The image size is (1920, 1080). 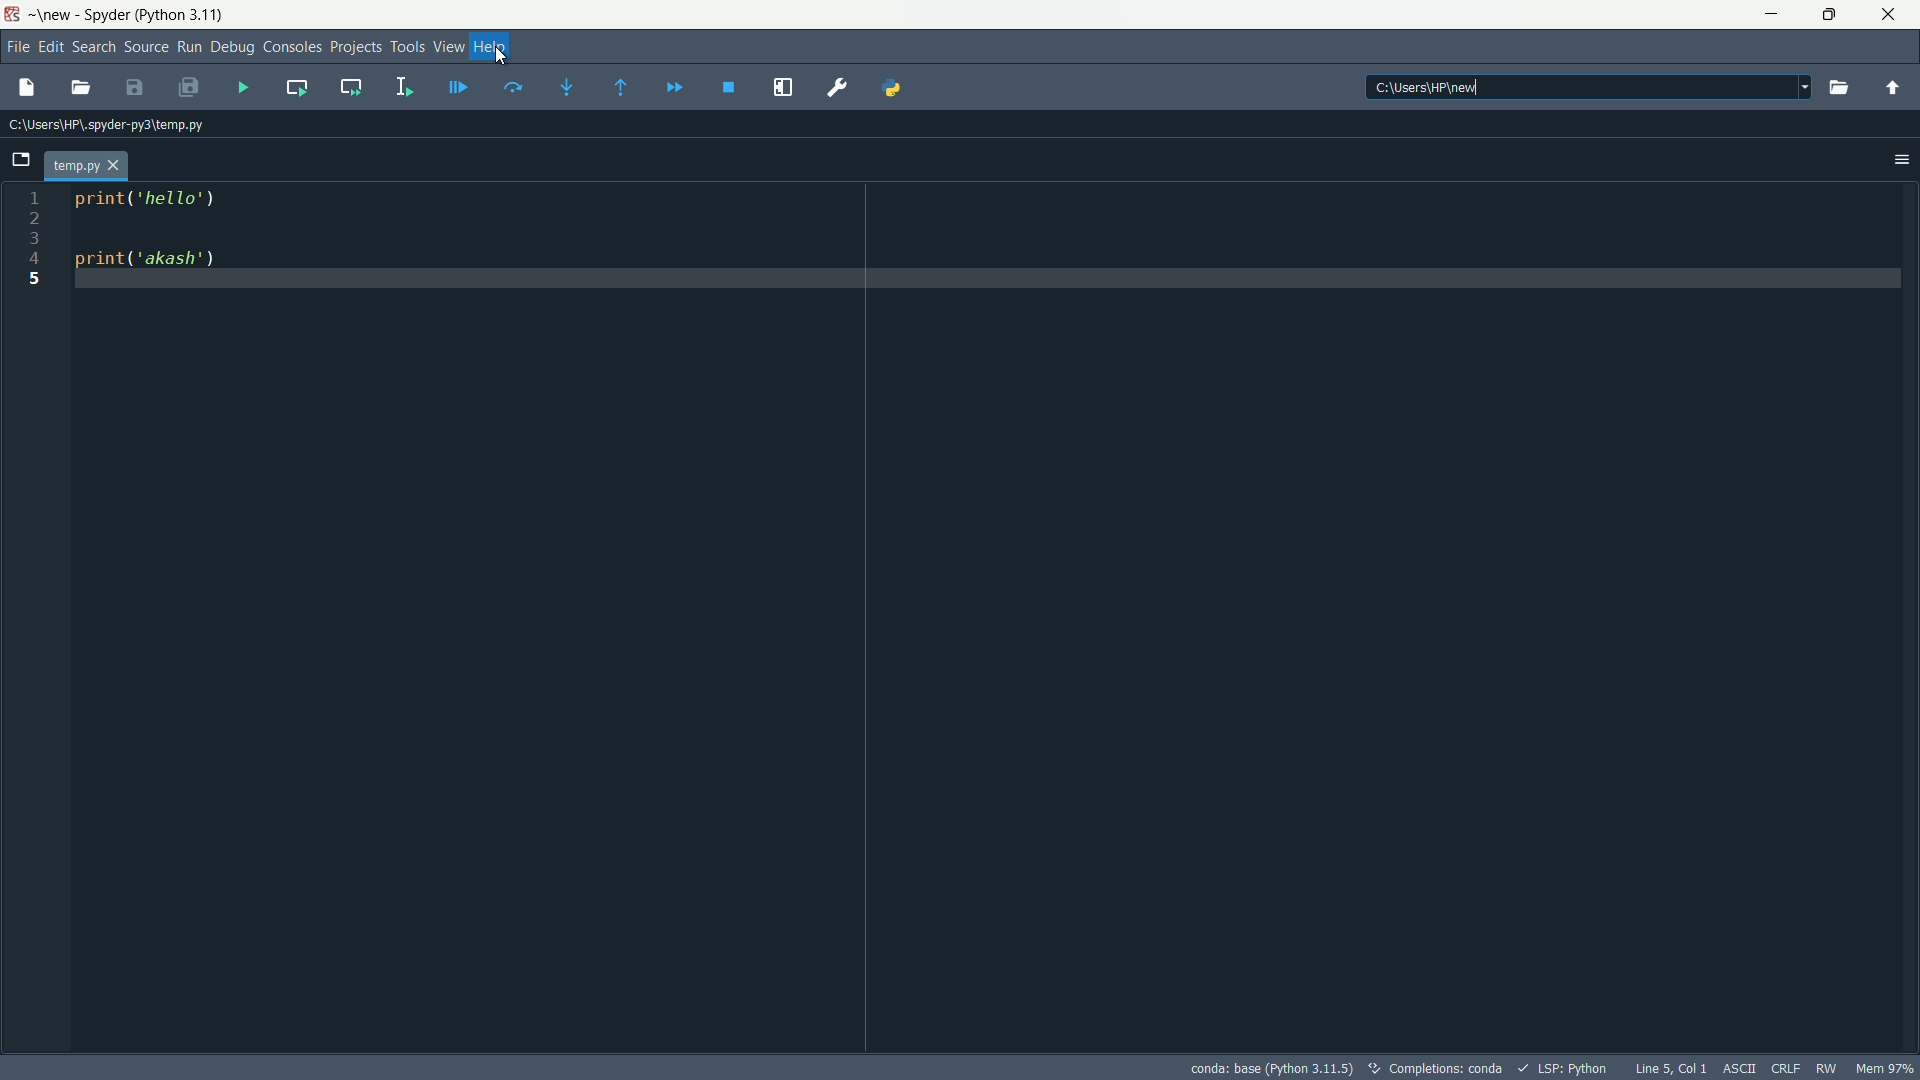 I want to click on options, so click(x=1901, y=156).